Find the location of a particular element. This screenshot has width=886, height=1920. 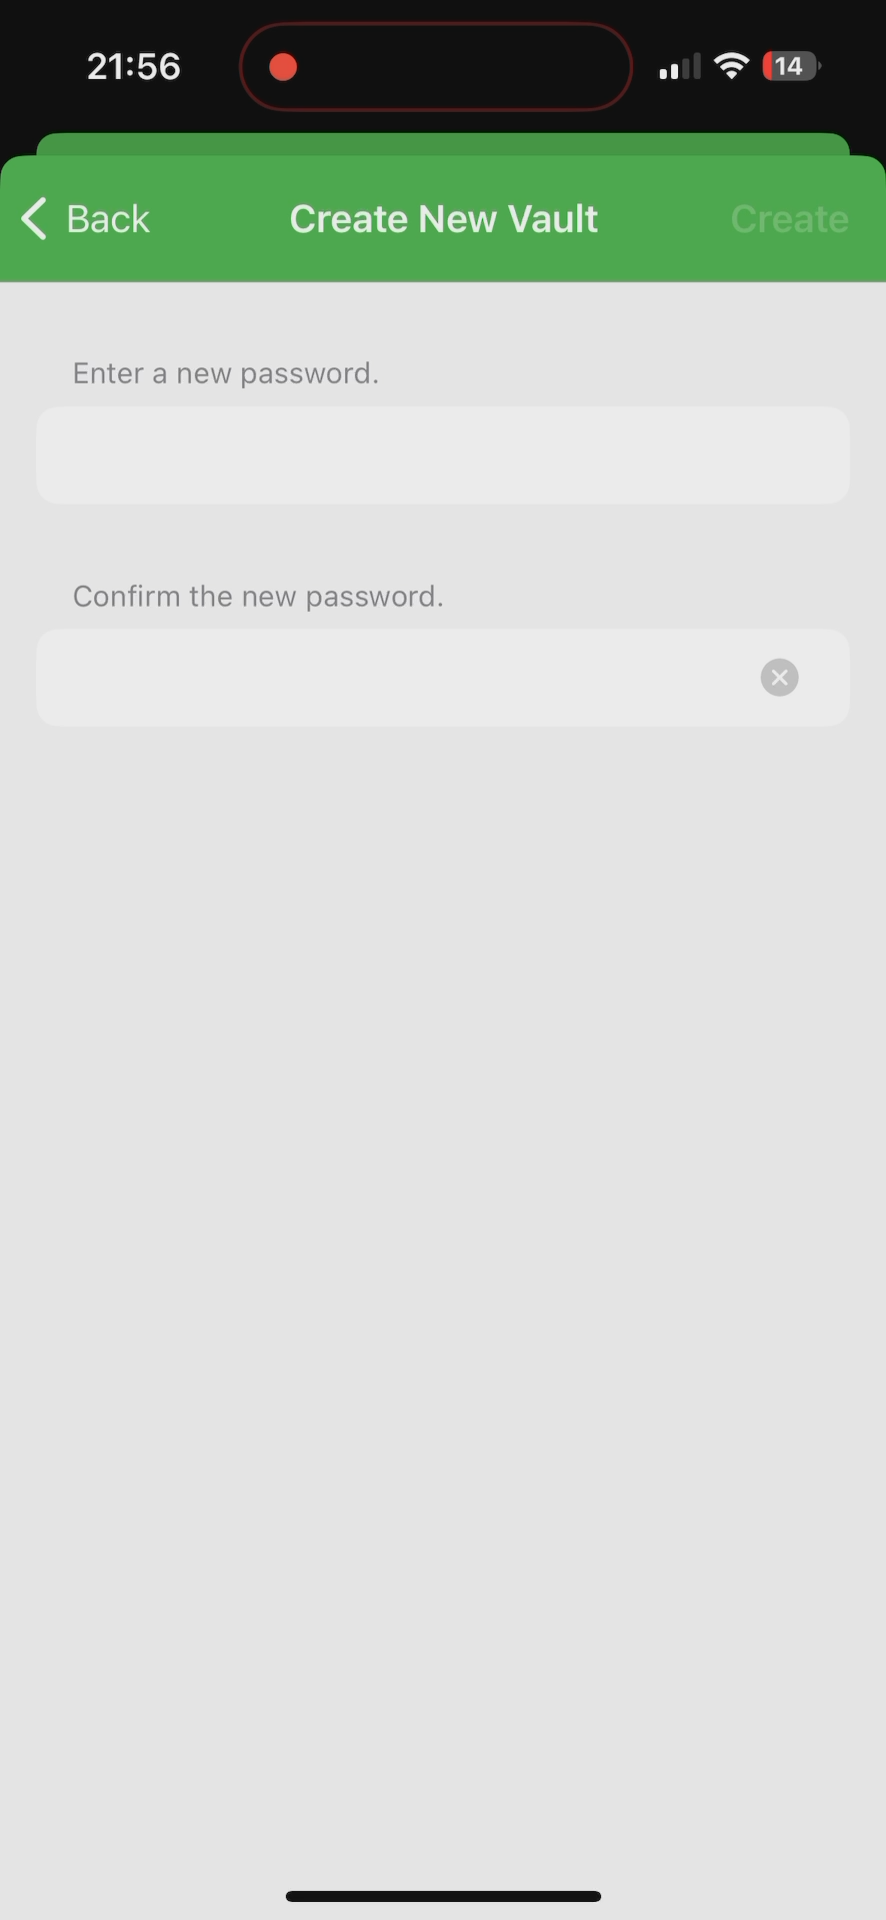

21:56 is located at coordinates (131, 70).